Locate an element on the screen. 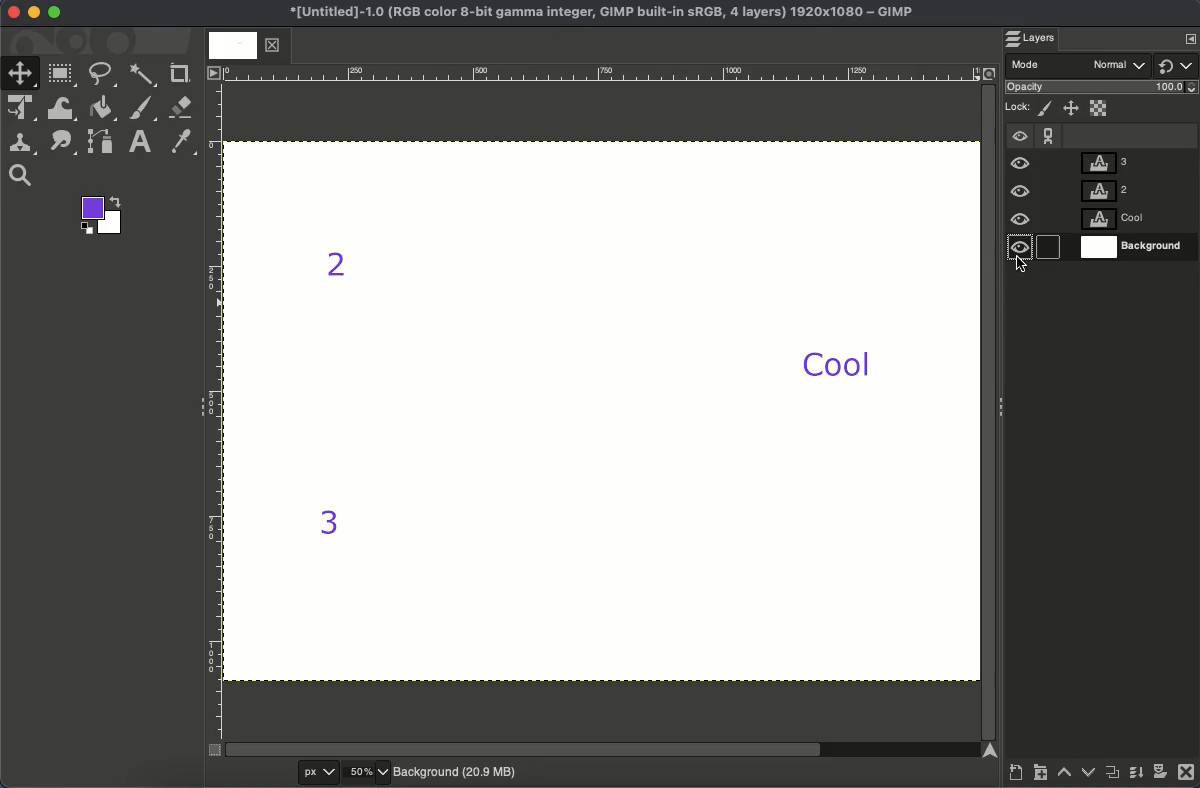 Image resolution: width=1200 pixels, height=788 pixels. Unified transformation is located at coordinates (24, 109).